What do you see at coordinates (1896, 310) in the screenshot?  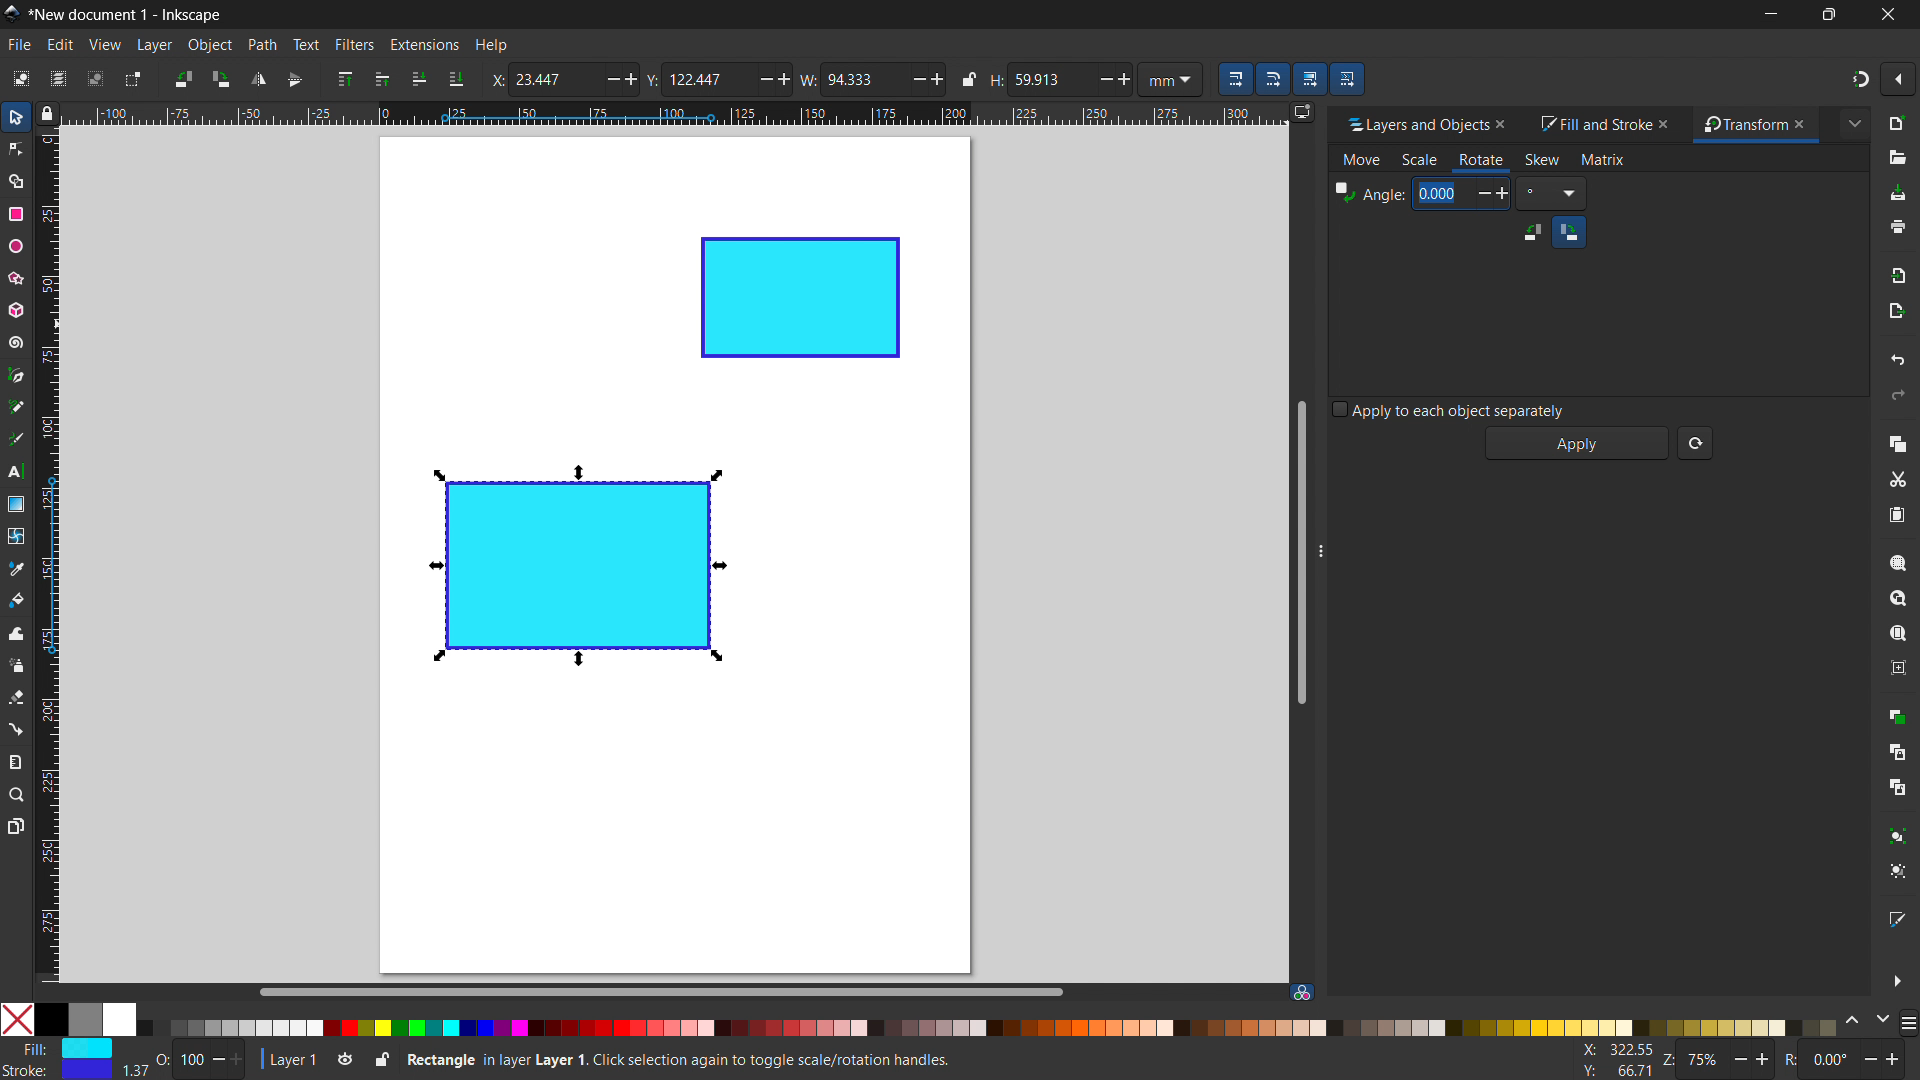 I see `open export` at bounding box center [1896, 310].